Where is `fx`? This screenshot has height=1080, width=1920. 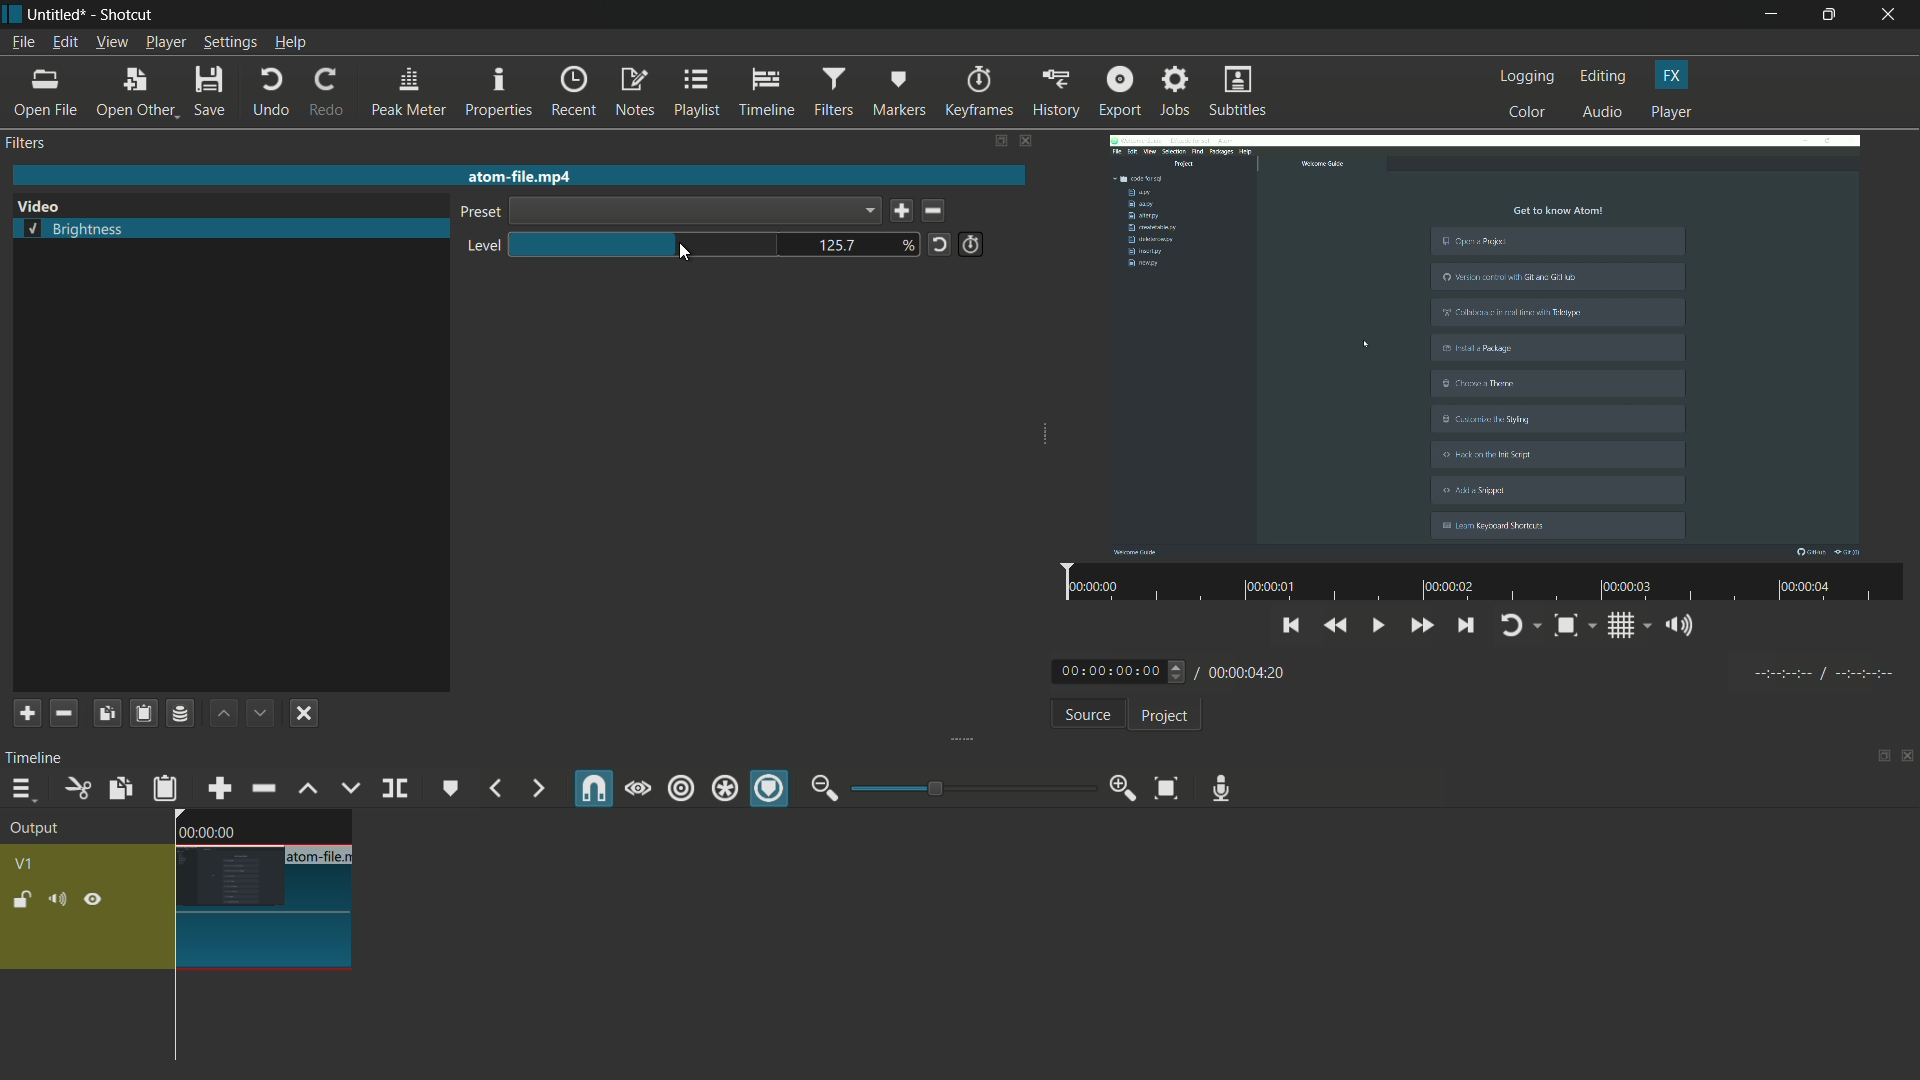 fx is located at coordinates (1672, 75).